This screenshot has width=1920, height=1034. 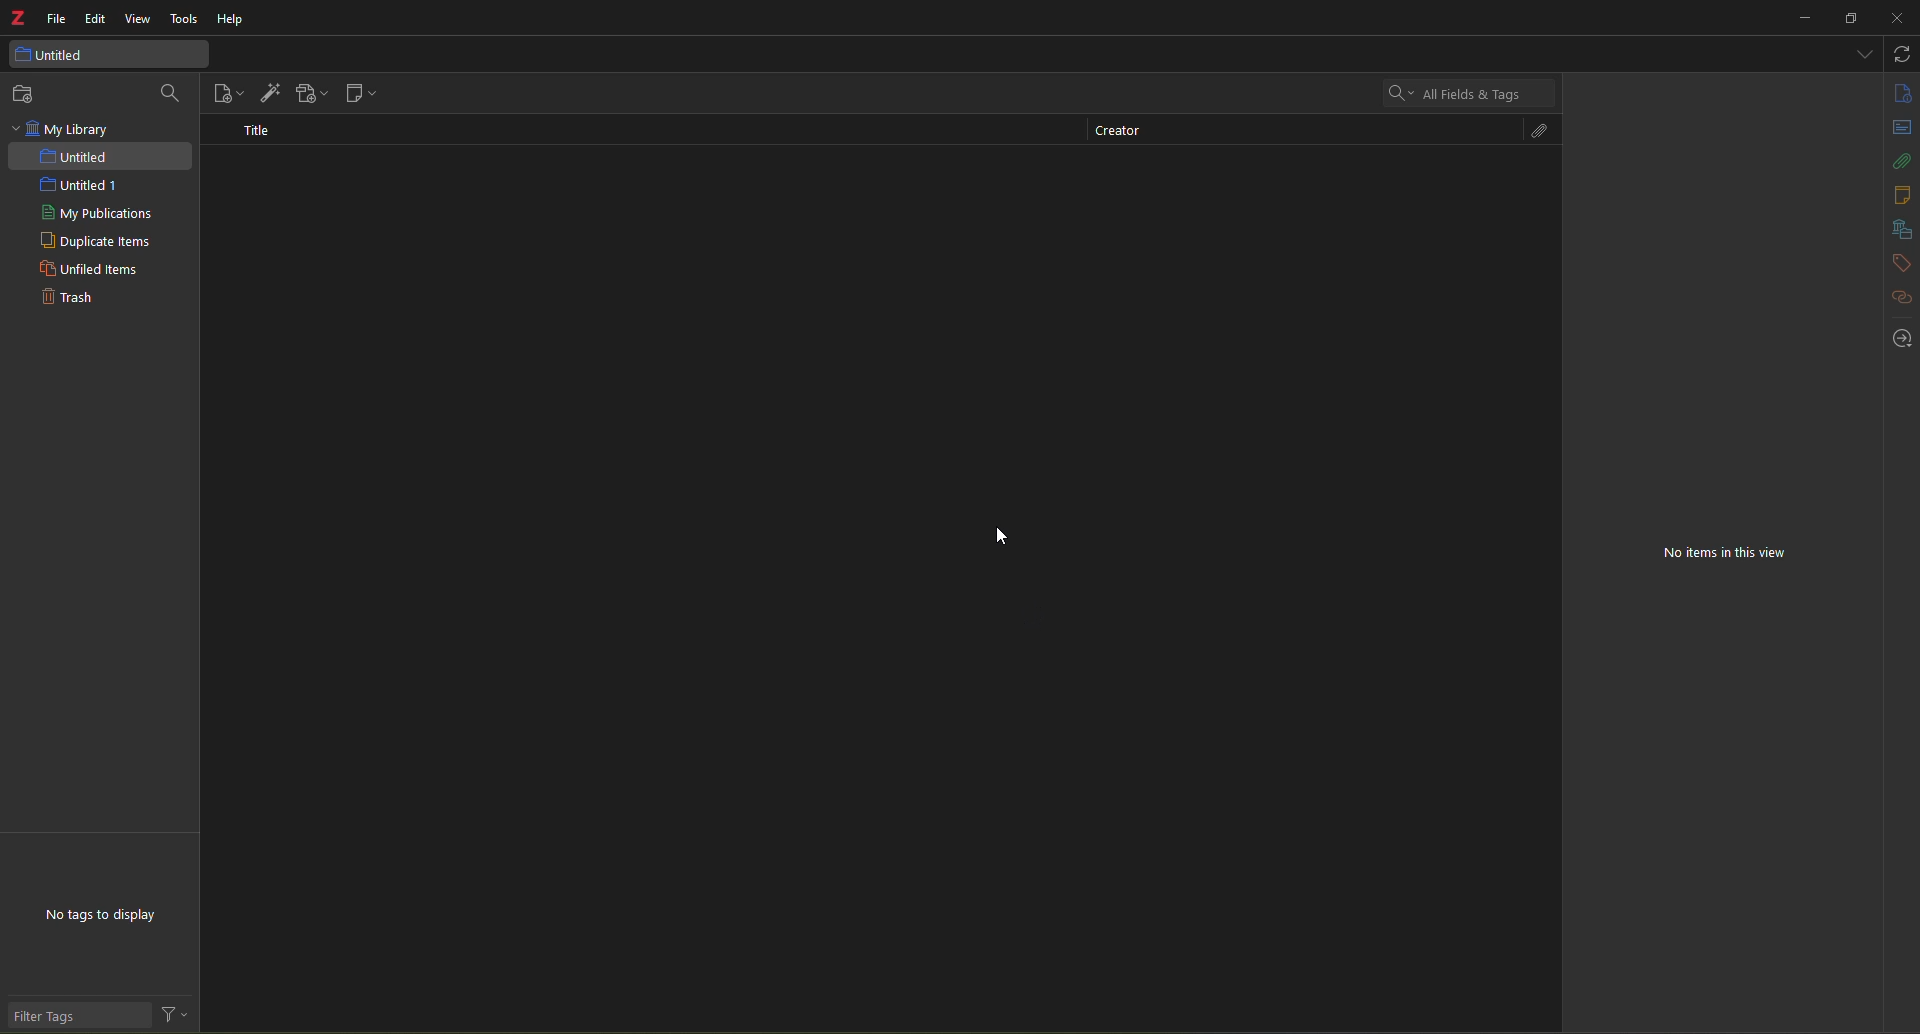 I want to click on trash, so click(x=65, y=299).